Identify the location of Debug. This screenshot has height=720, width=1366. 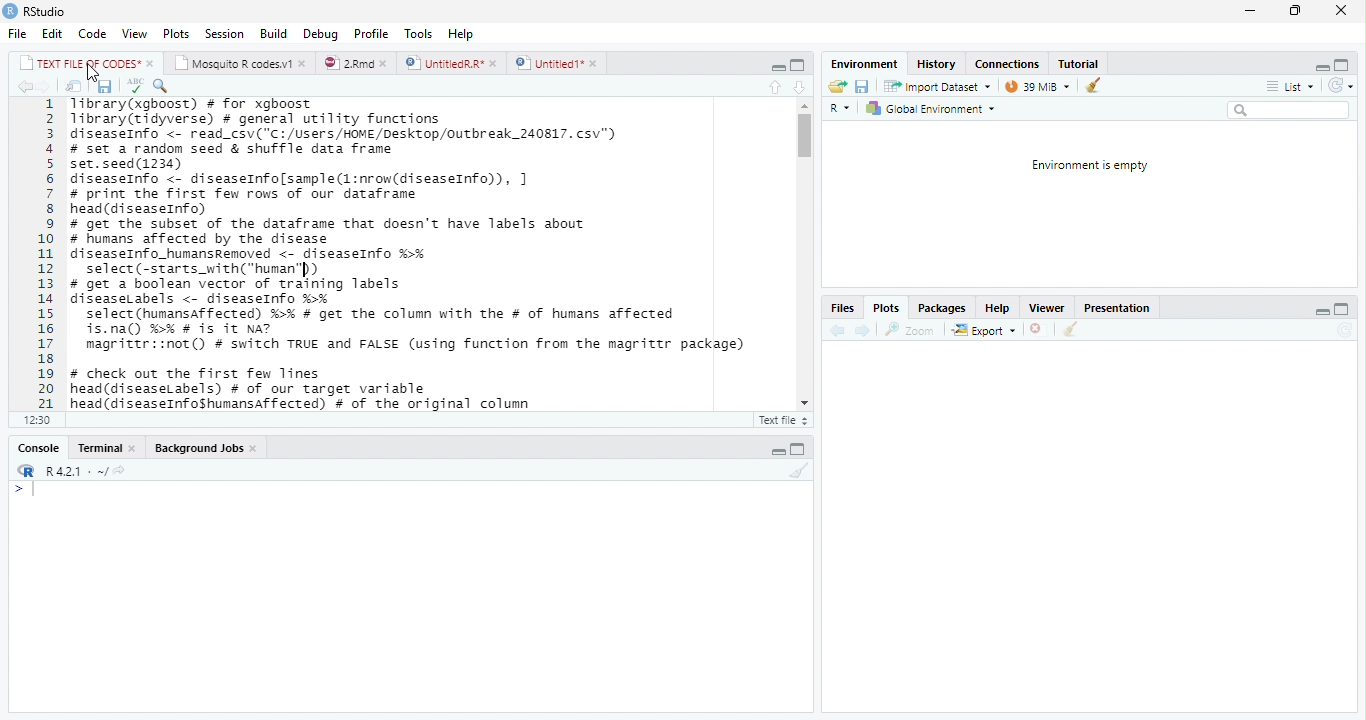
(319, 35).